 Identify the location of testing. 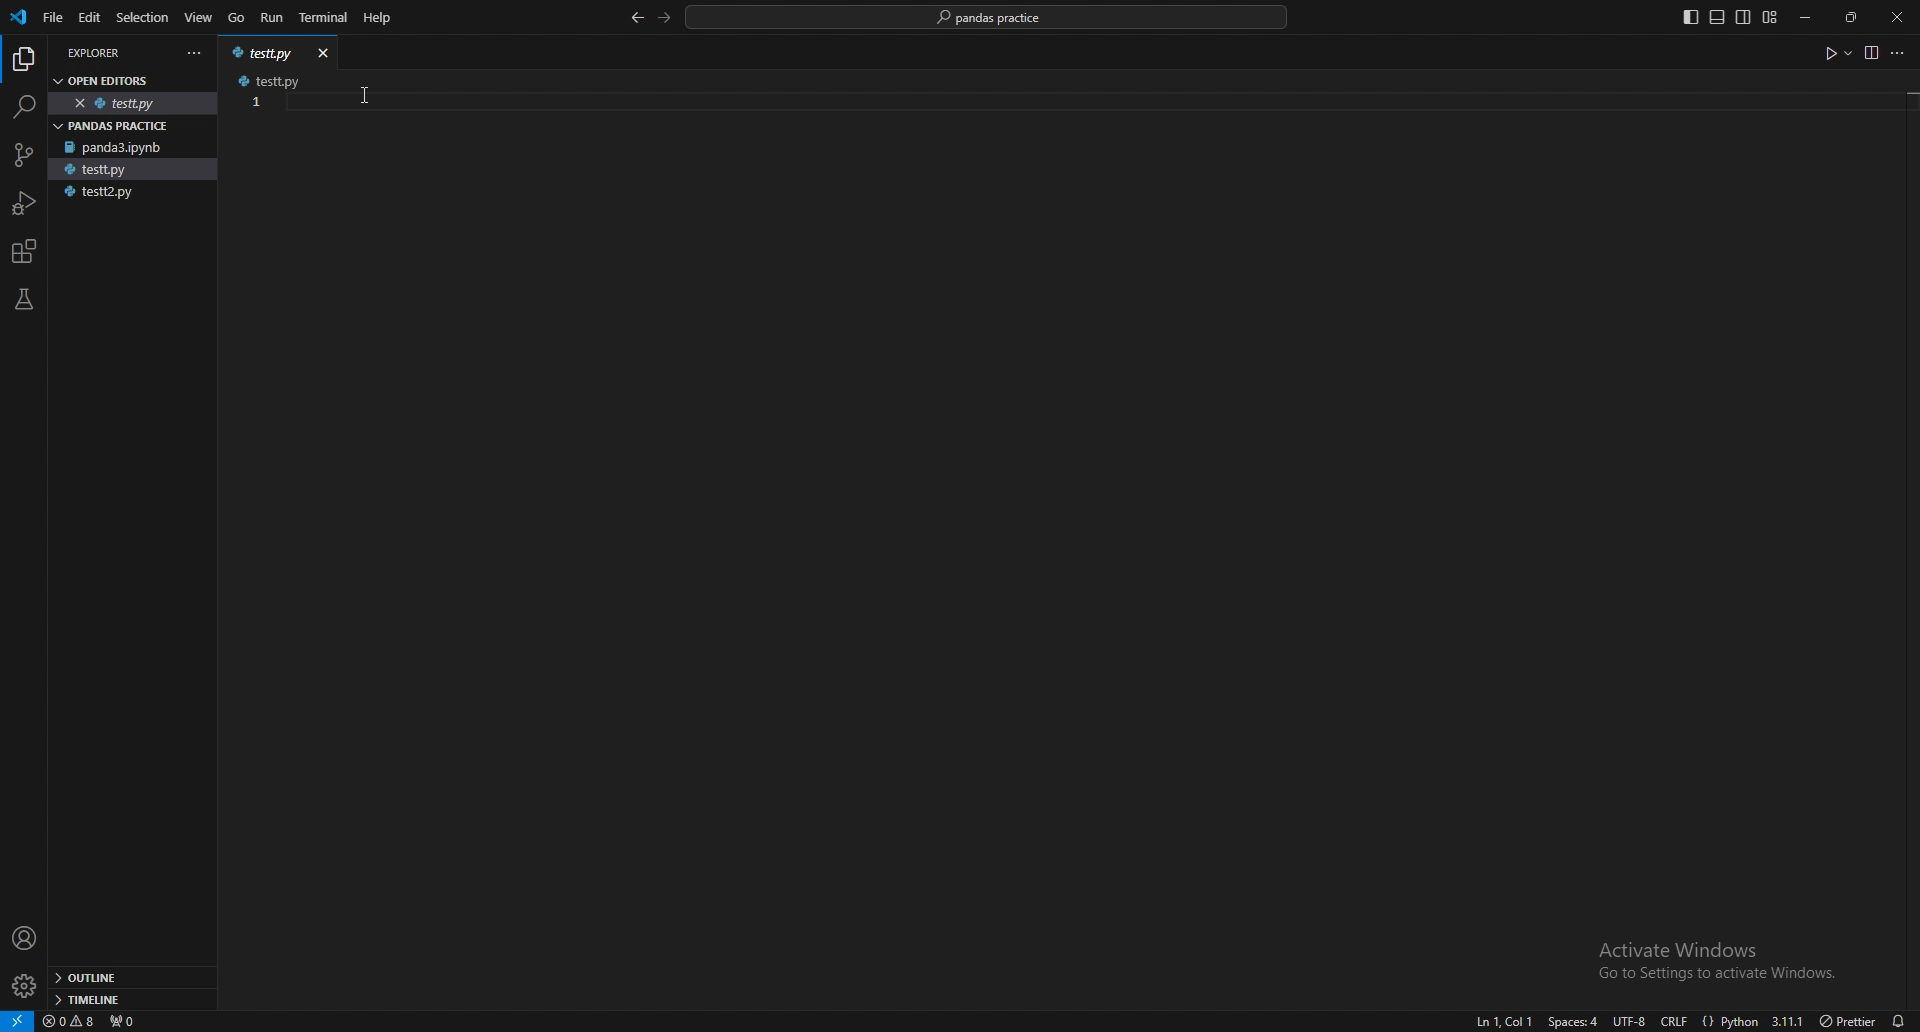
(24, 299).